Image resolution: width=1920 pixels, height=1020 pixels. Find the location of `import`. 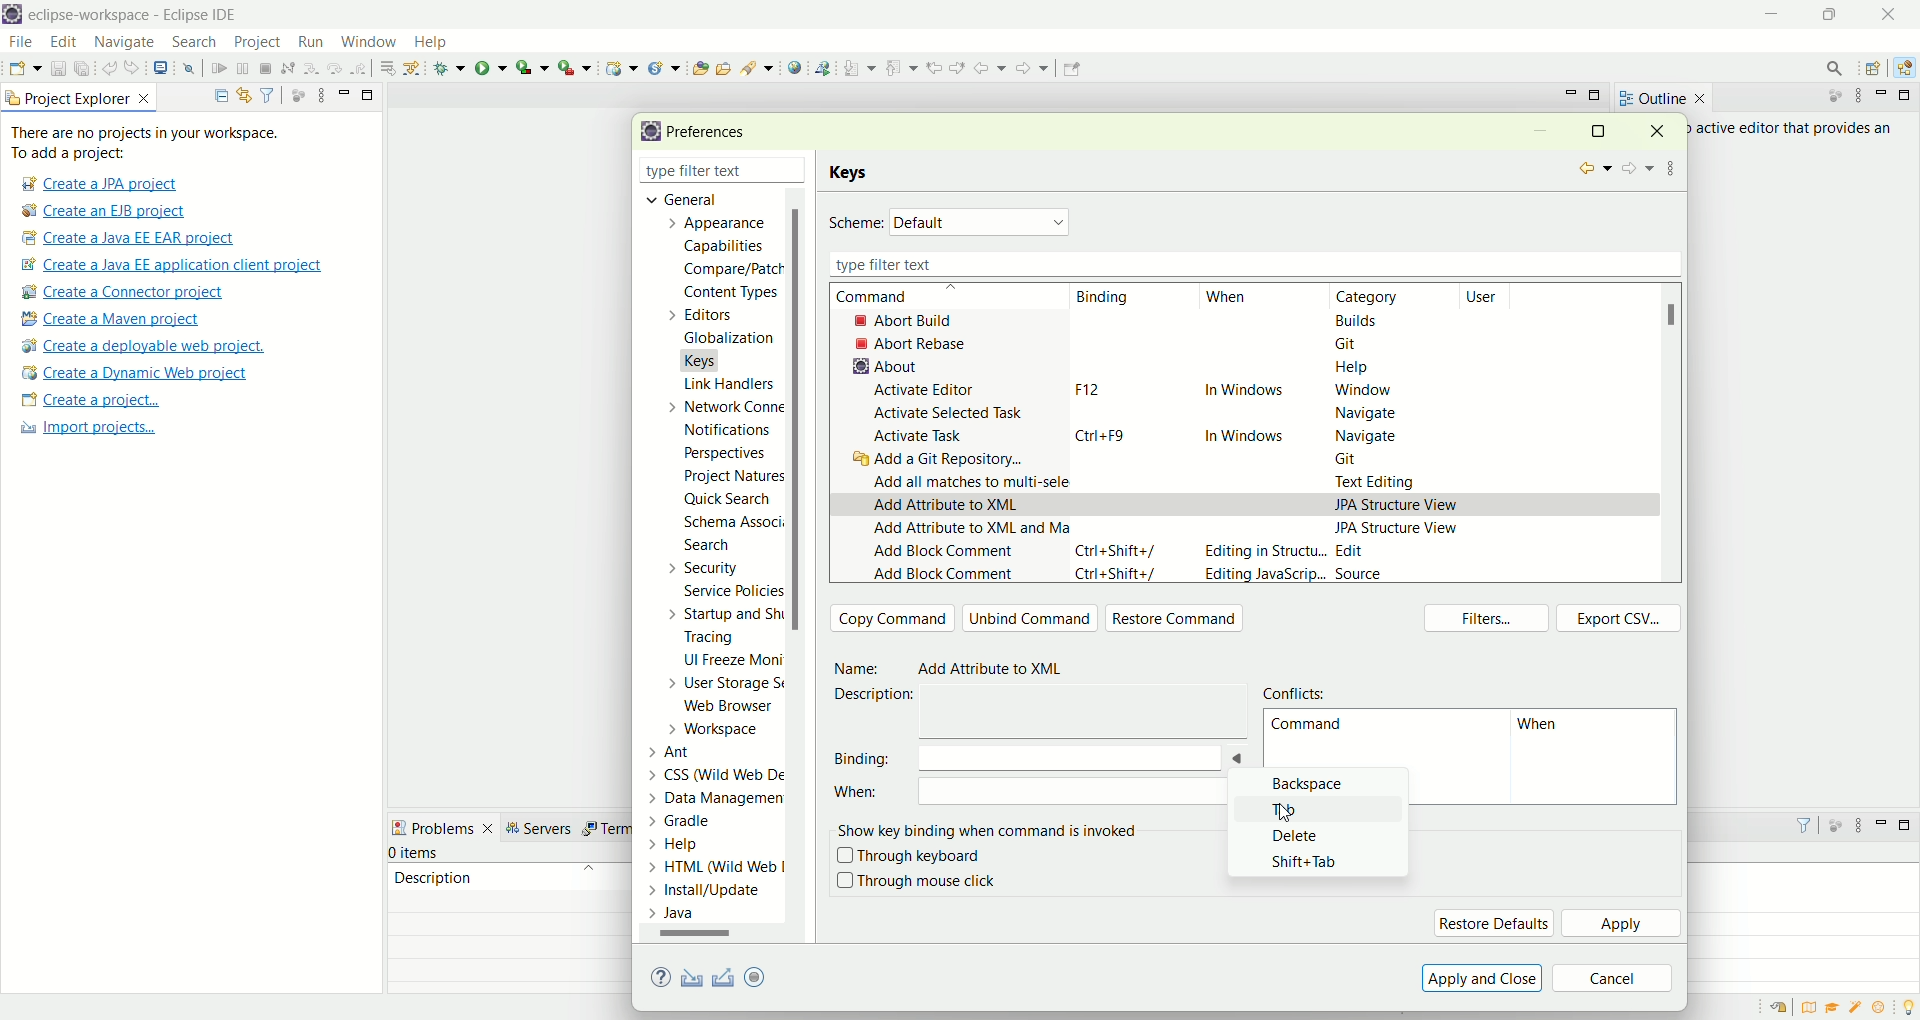

import is located at coordinates (688, 979).